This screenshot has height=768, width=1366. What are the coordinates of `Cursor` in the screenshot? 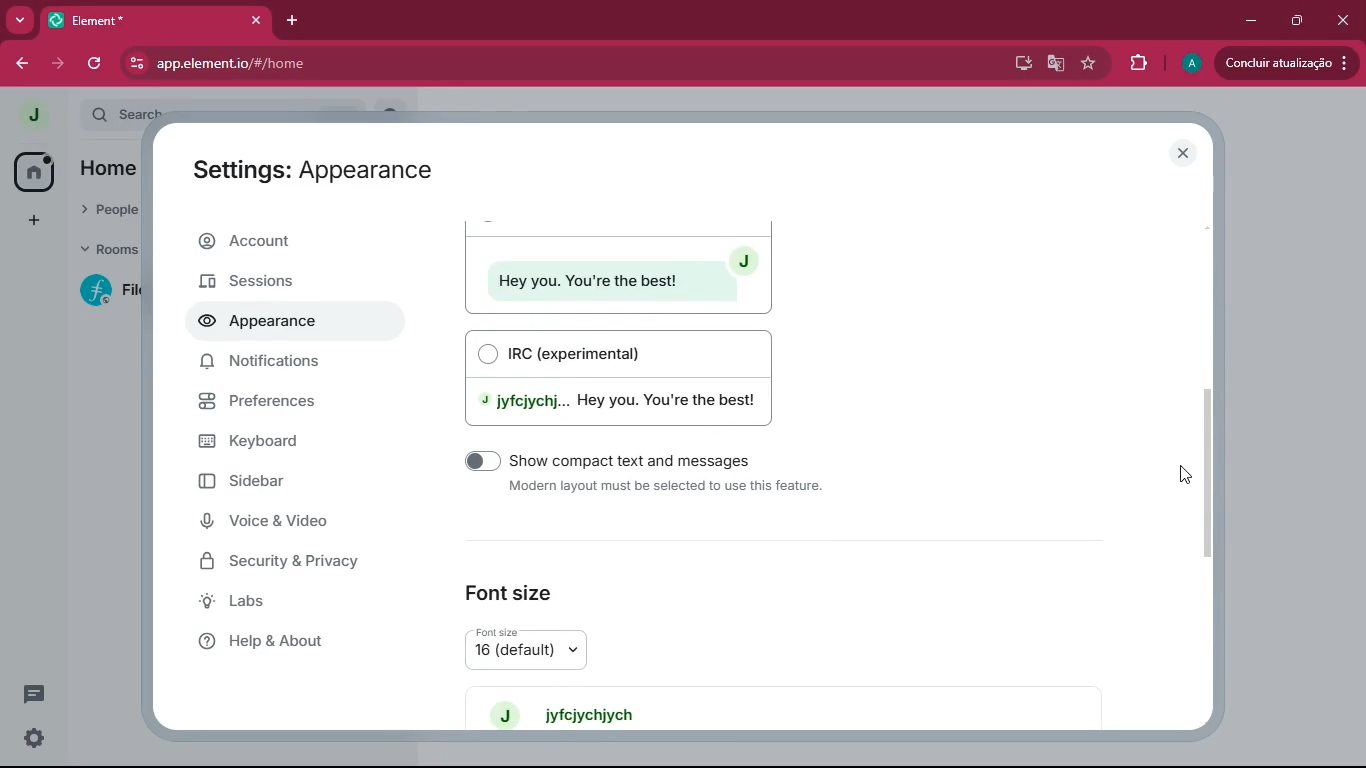 It's located at (1186, 475).